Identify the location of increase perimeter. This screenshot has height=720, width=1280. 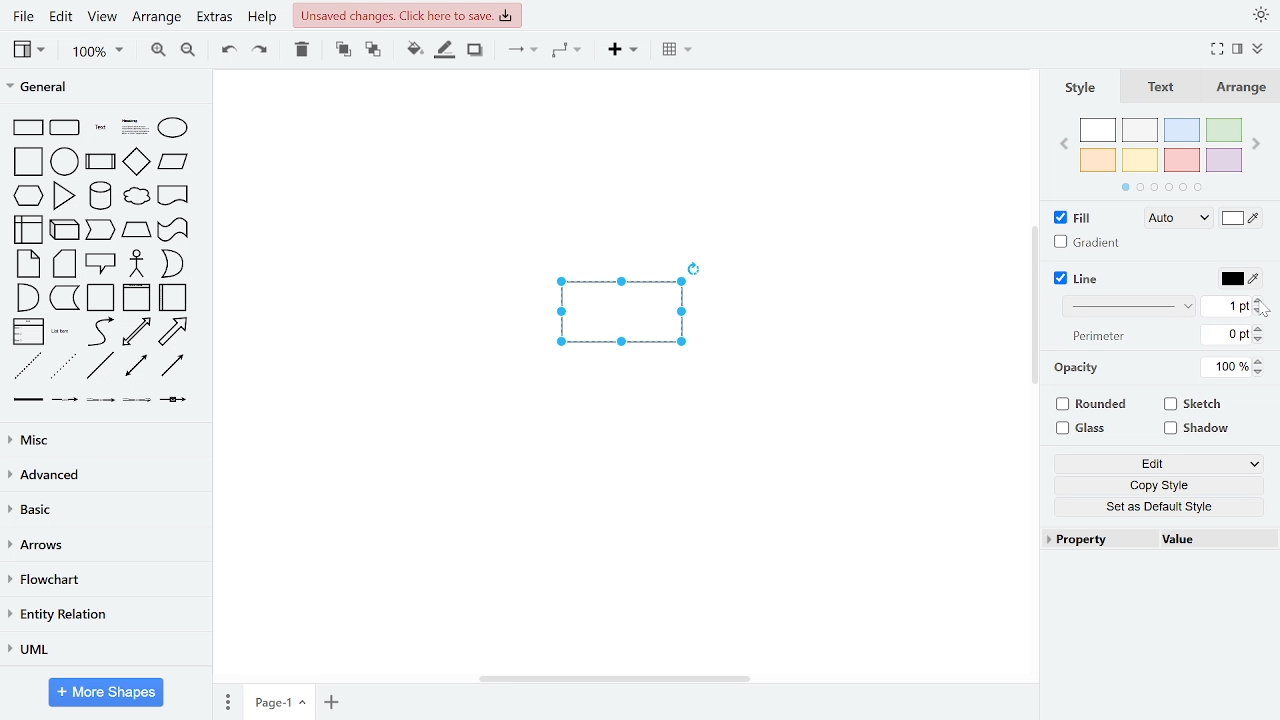
(1259, 328).